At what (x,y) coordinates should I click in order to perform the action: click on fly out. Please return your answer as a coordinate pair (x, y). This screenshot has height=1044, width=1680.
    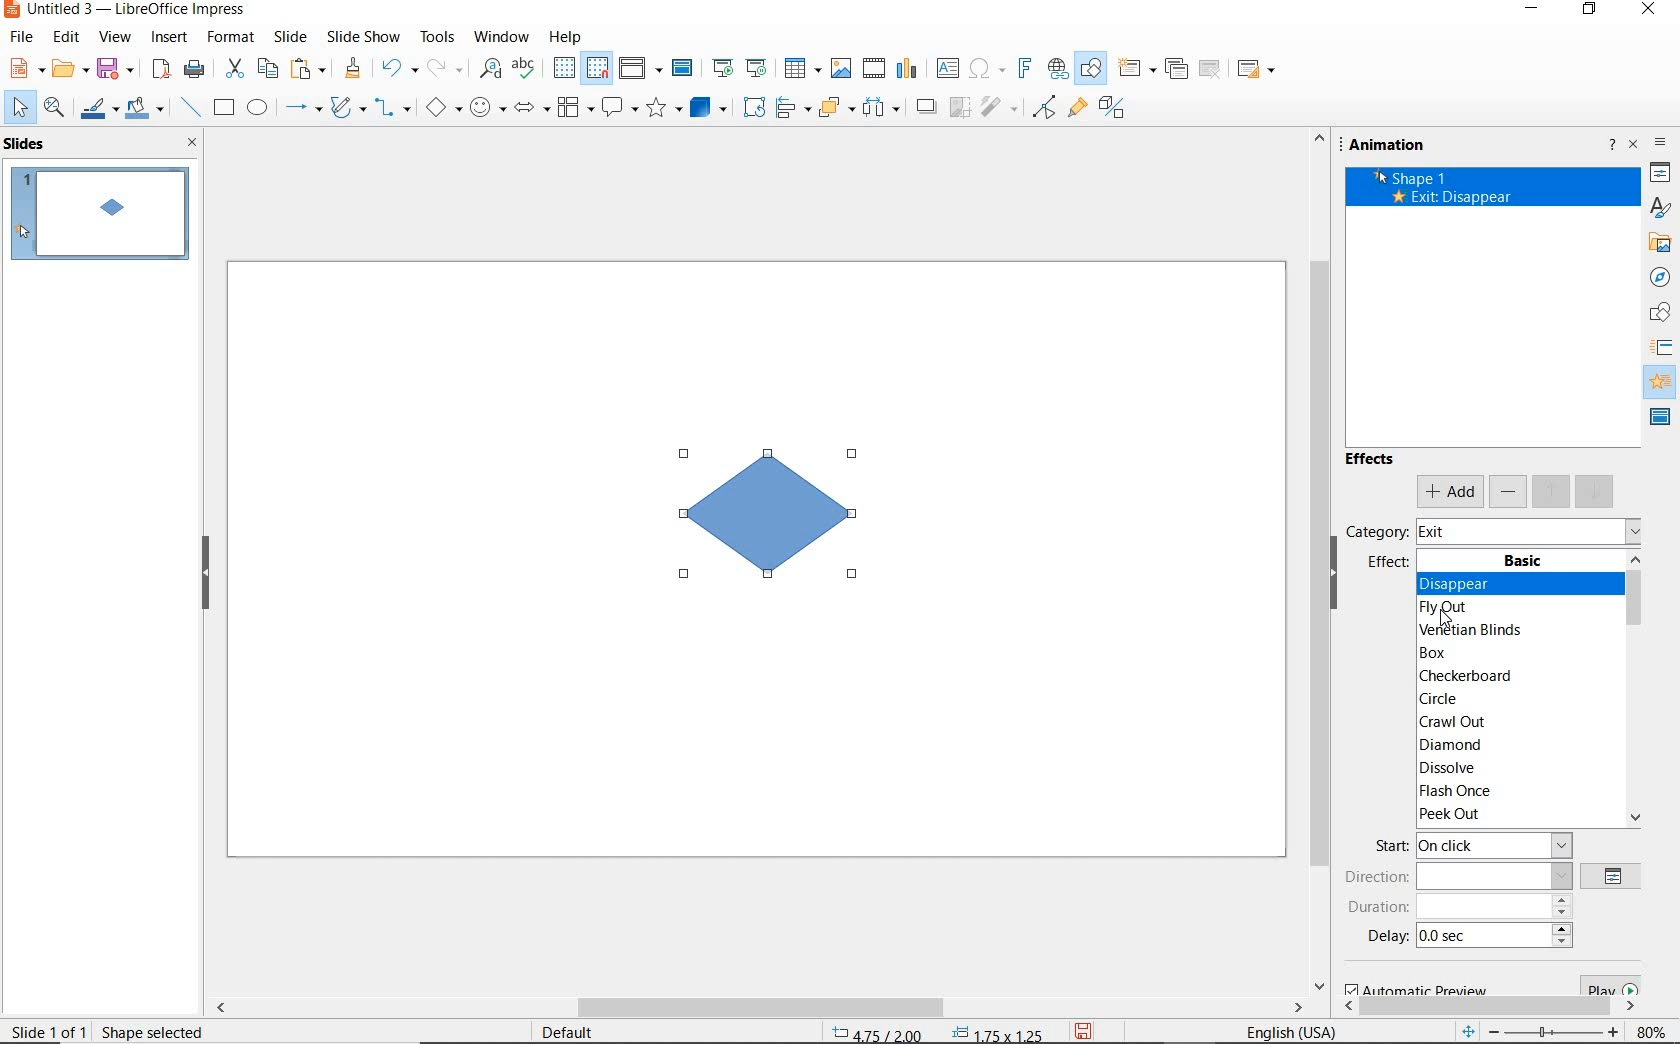
    Looking at the image, I should click on (1513, 608).